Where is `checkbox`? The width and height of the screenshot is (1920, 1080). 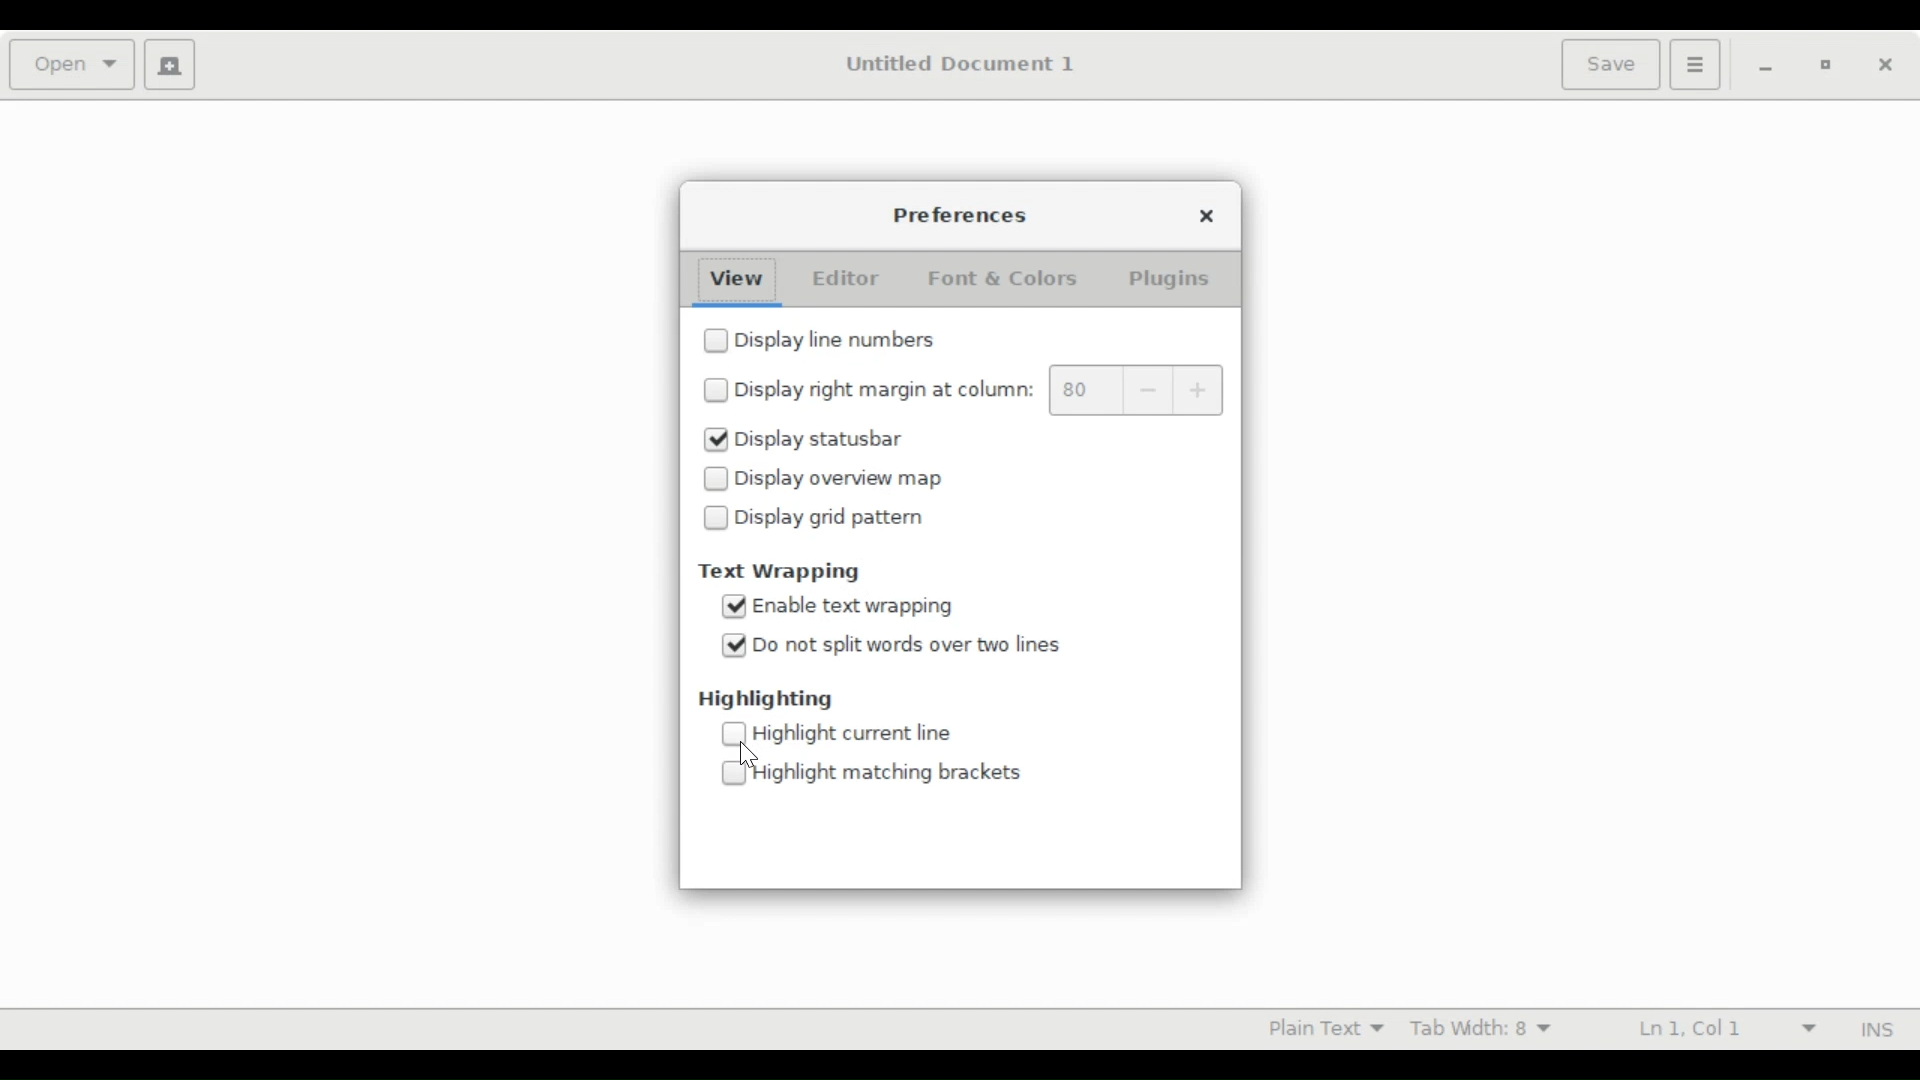 checkbox is located at coordinates (714, 391).